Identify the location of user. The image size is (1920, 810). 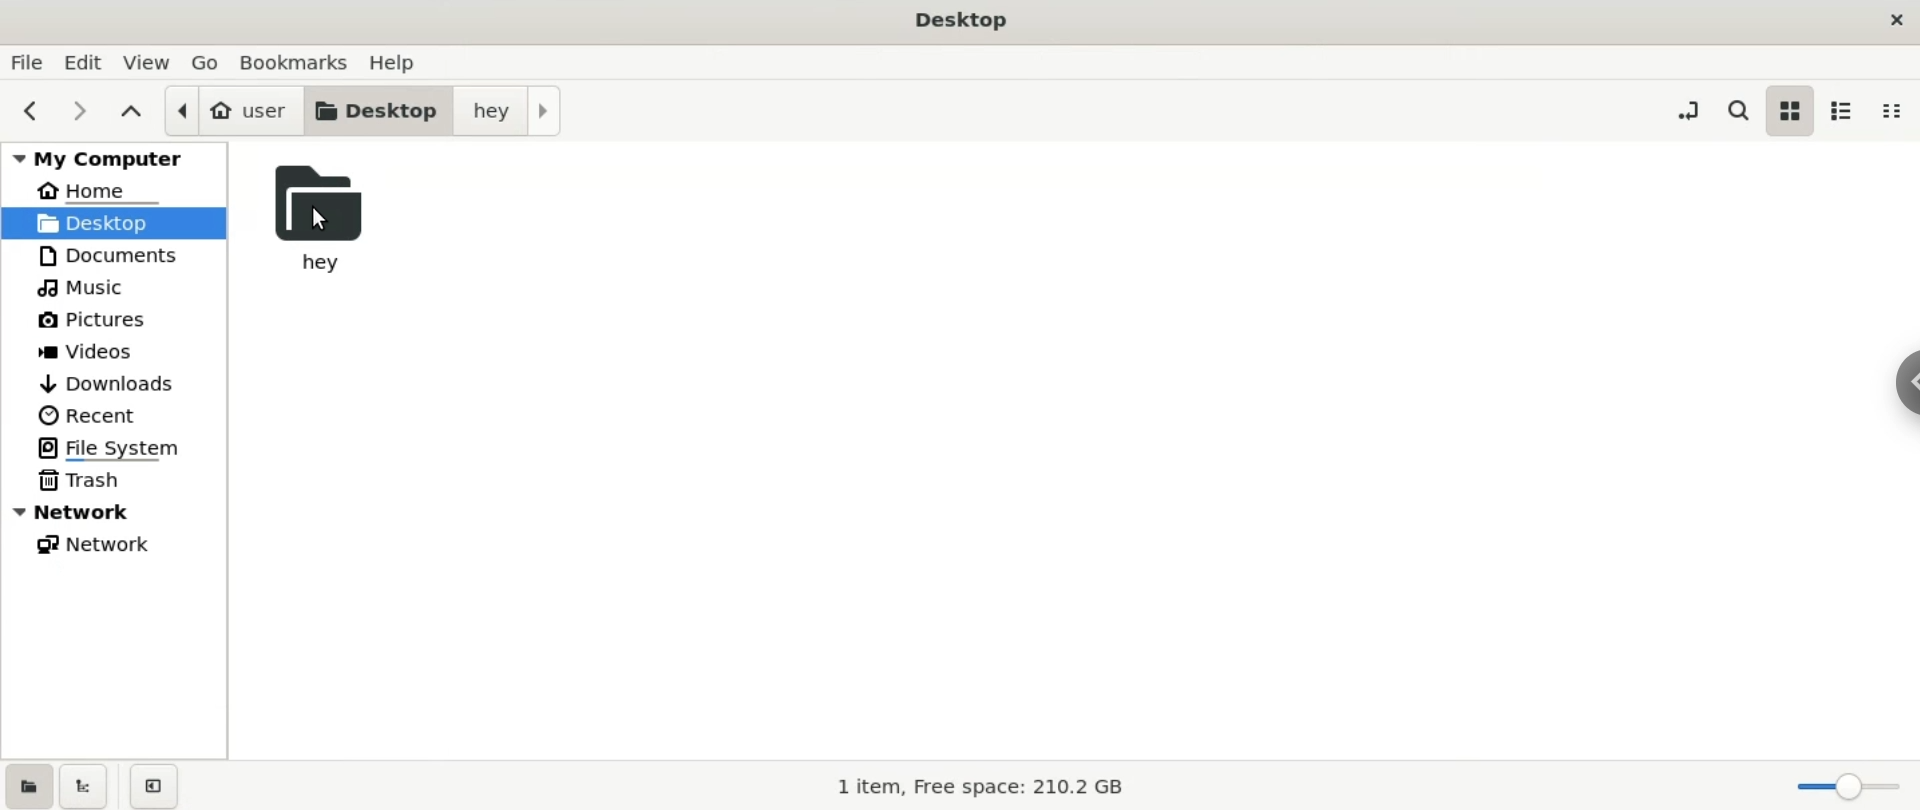
(228, 109).